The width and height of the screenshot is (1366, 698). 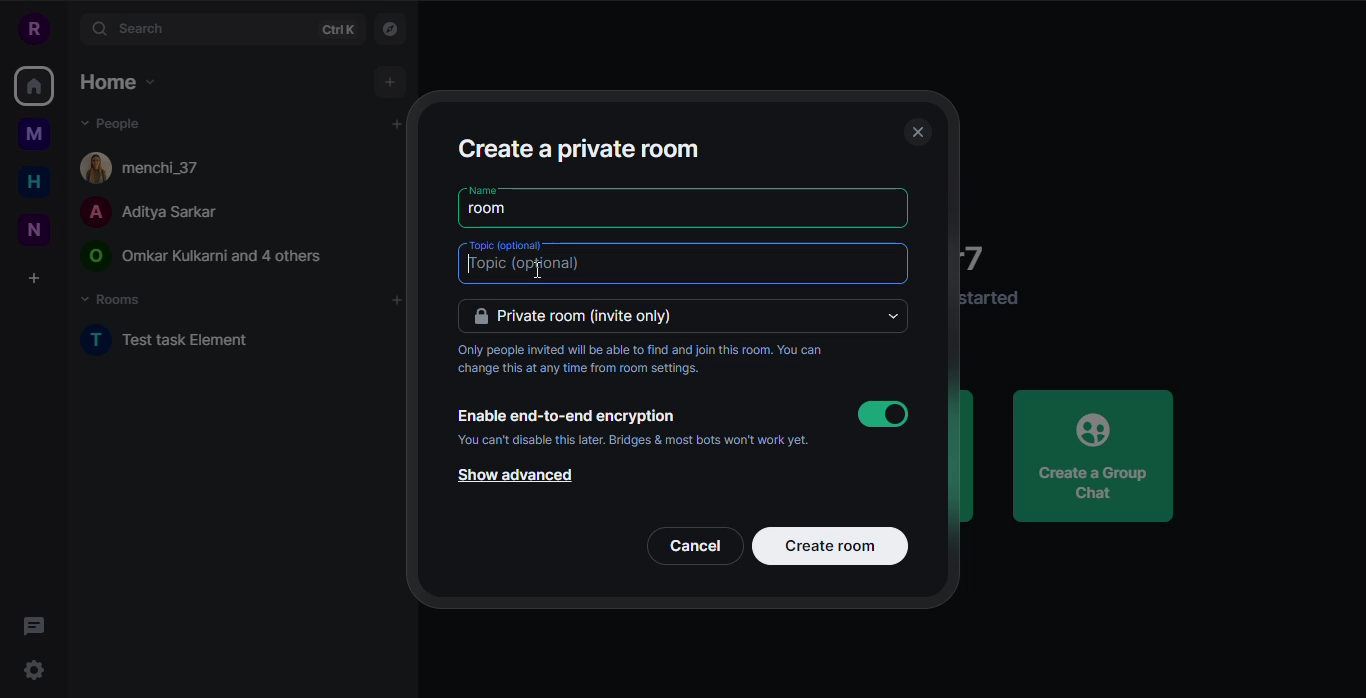 What do you see at coordinates (652, 361) in the screenshot?
I see `info` at bounding box center [652, 361].